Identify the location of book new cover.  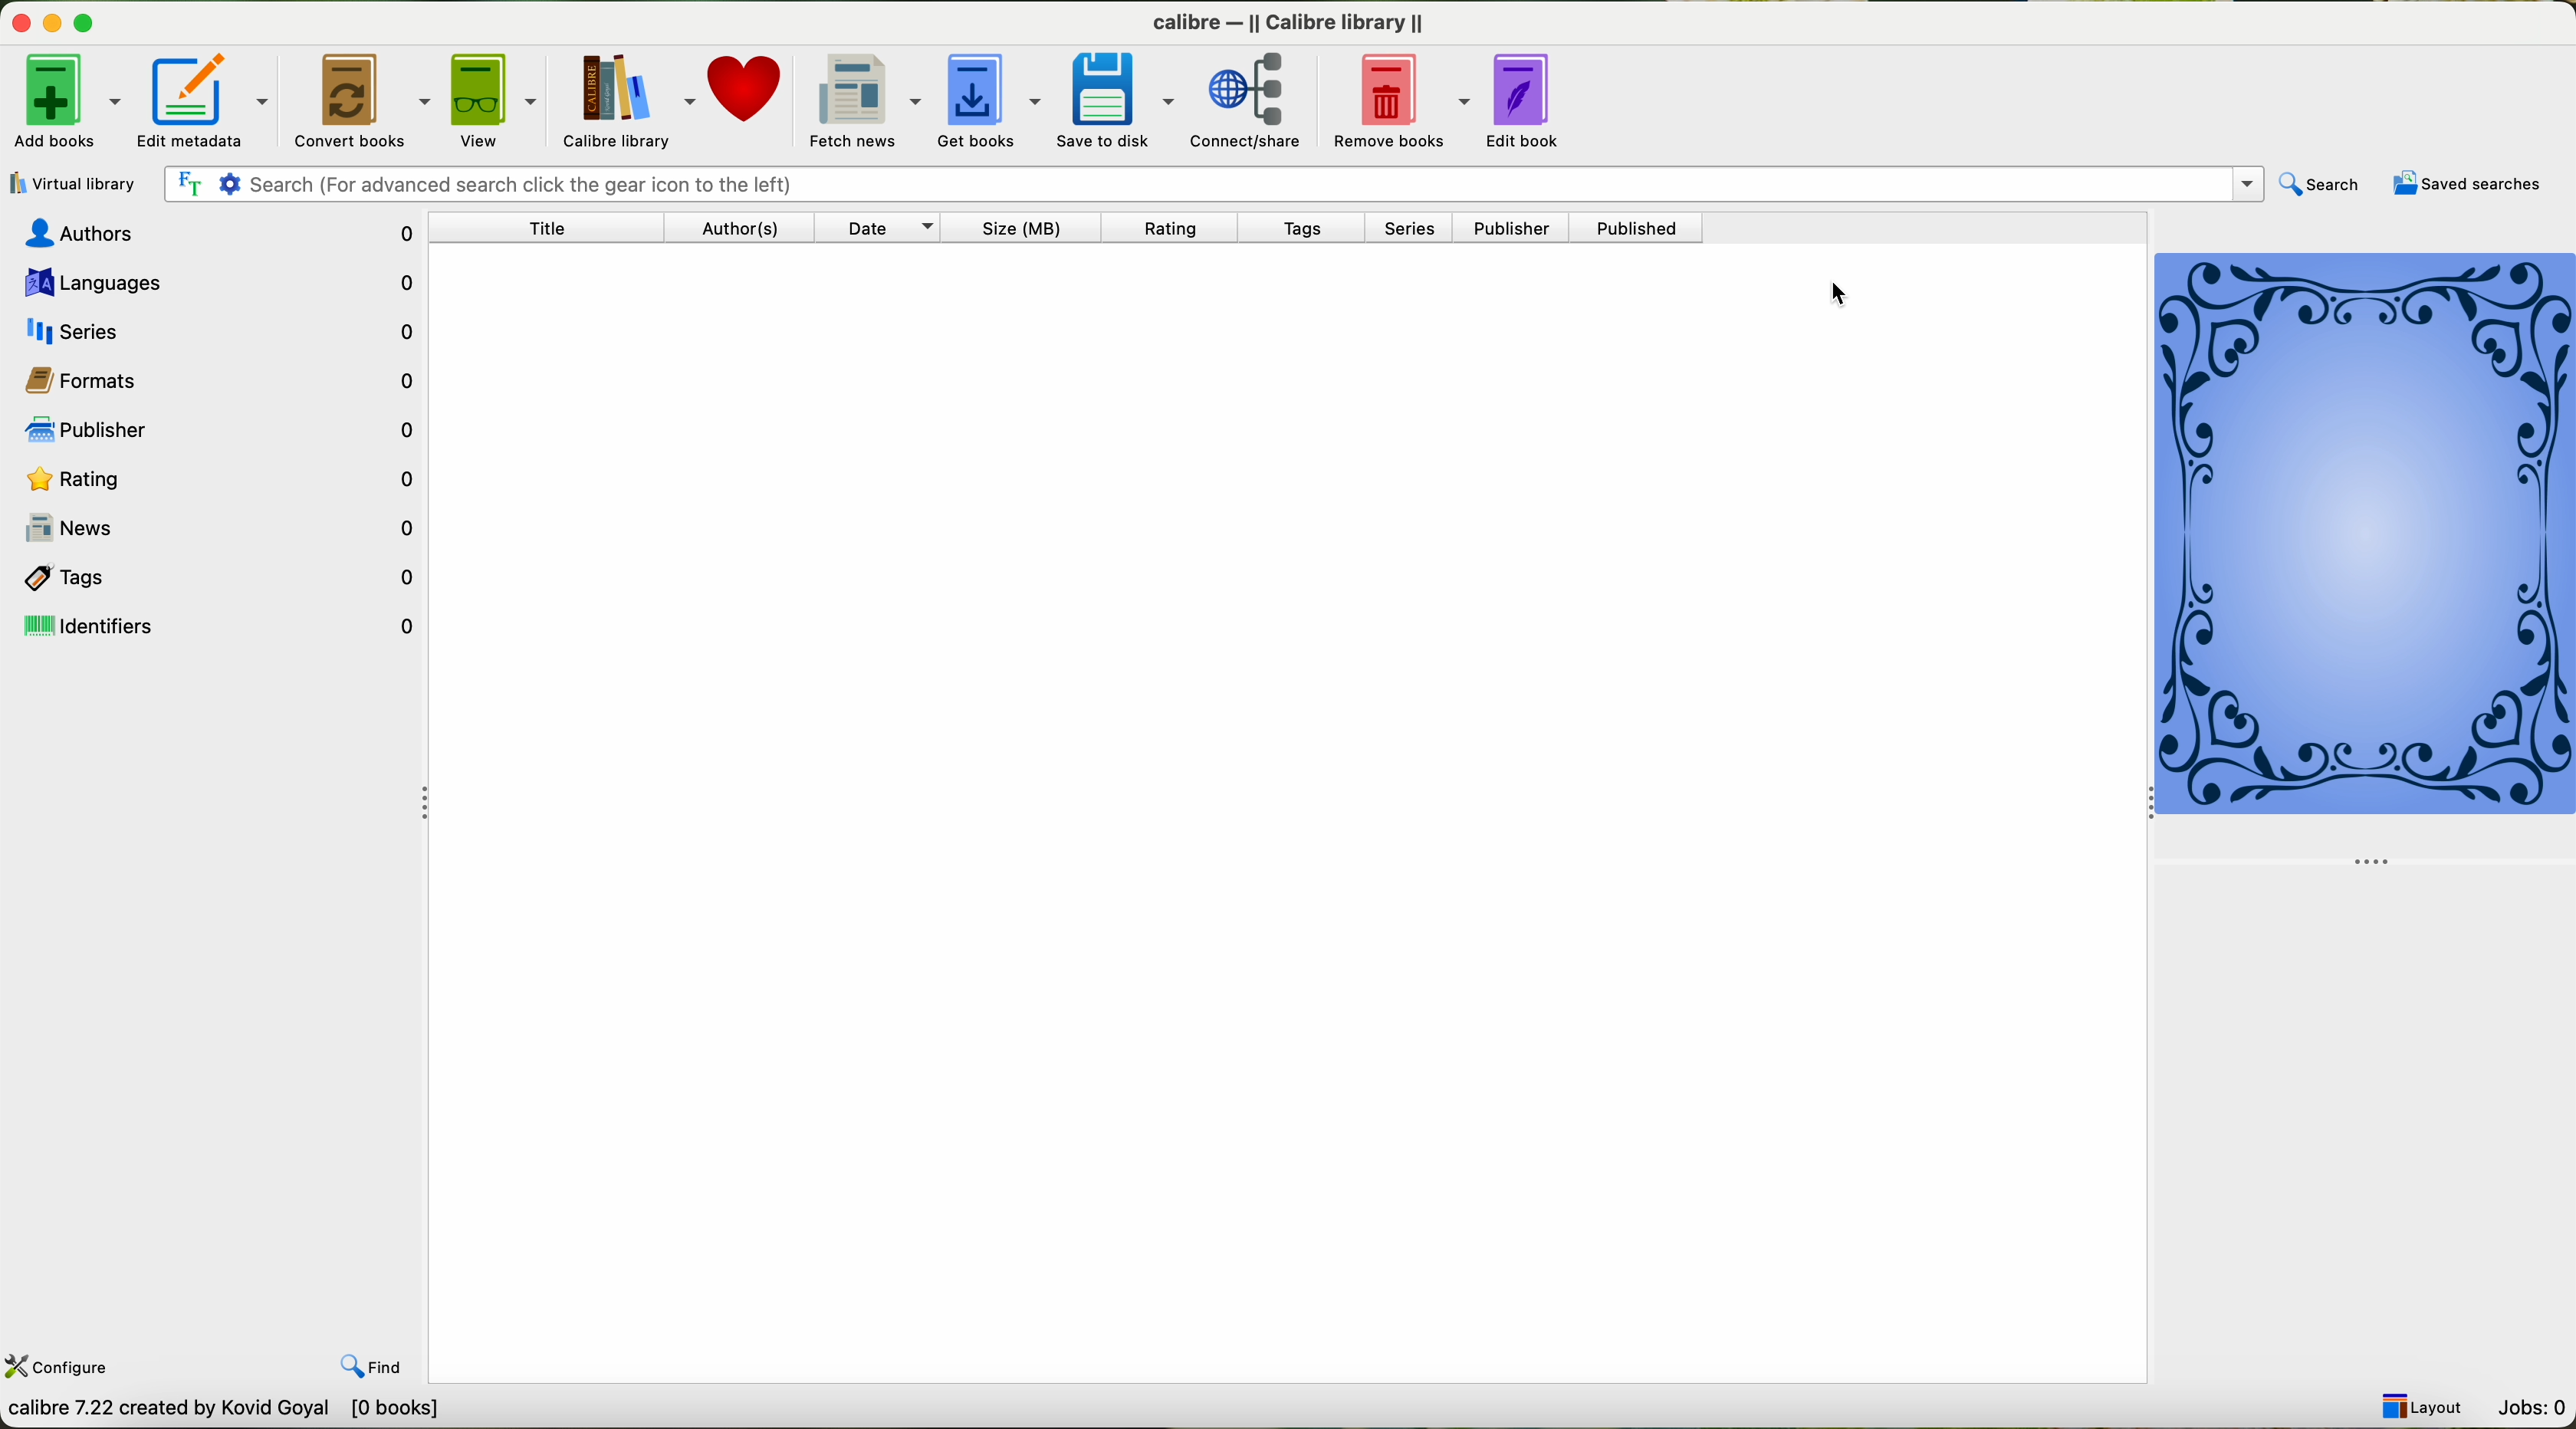
(2346, 542).